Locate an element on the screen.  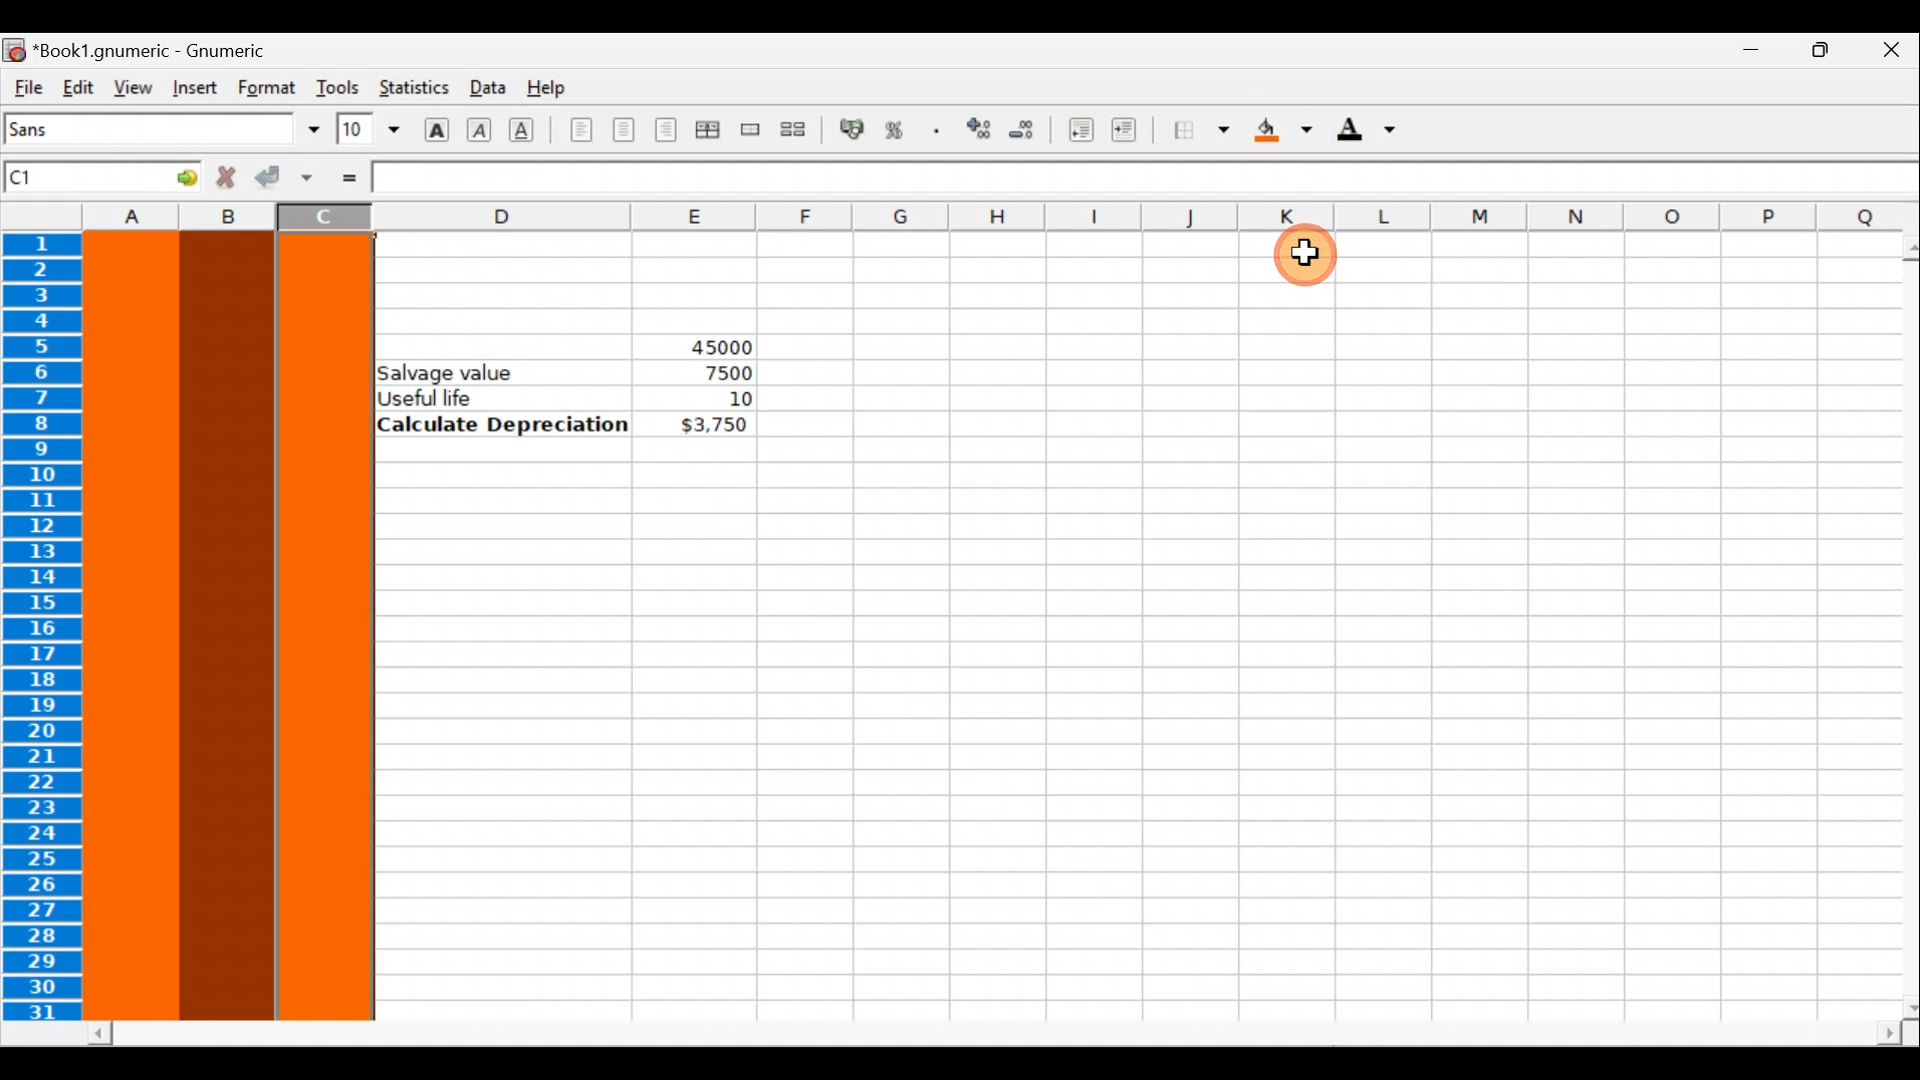
Selected Column A highlighted with color is located at coordinates (132, 627).